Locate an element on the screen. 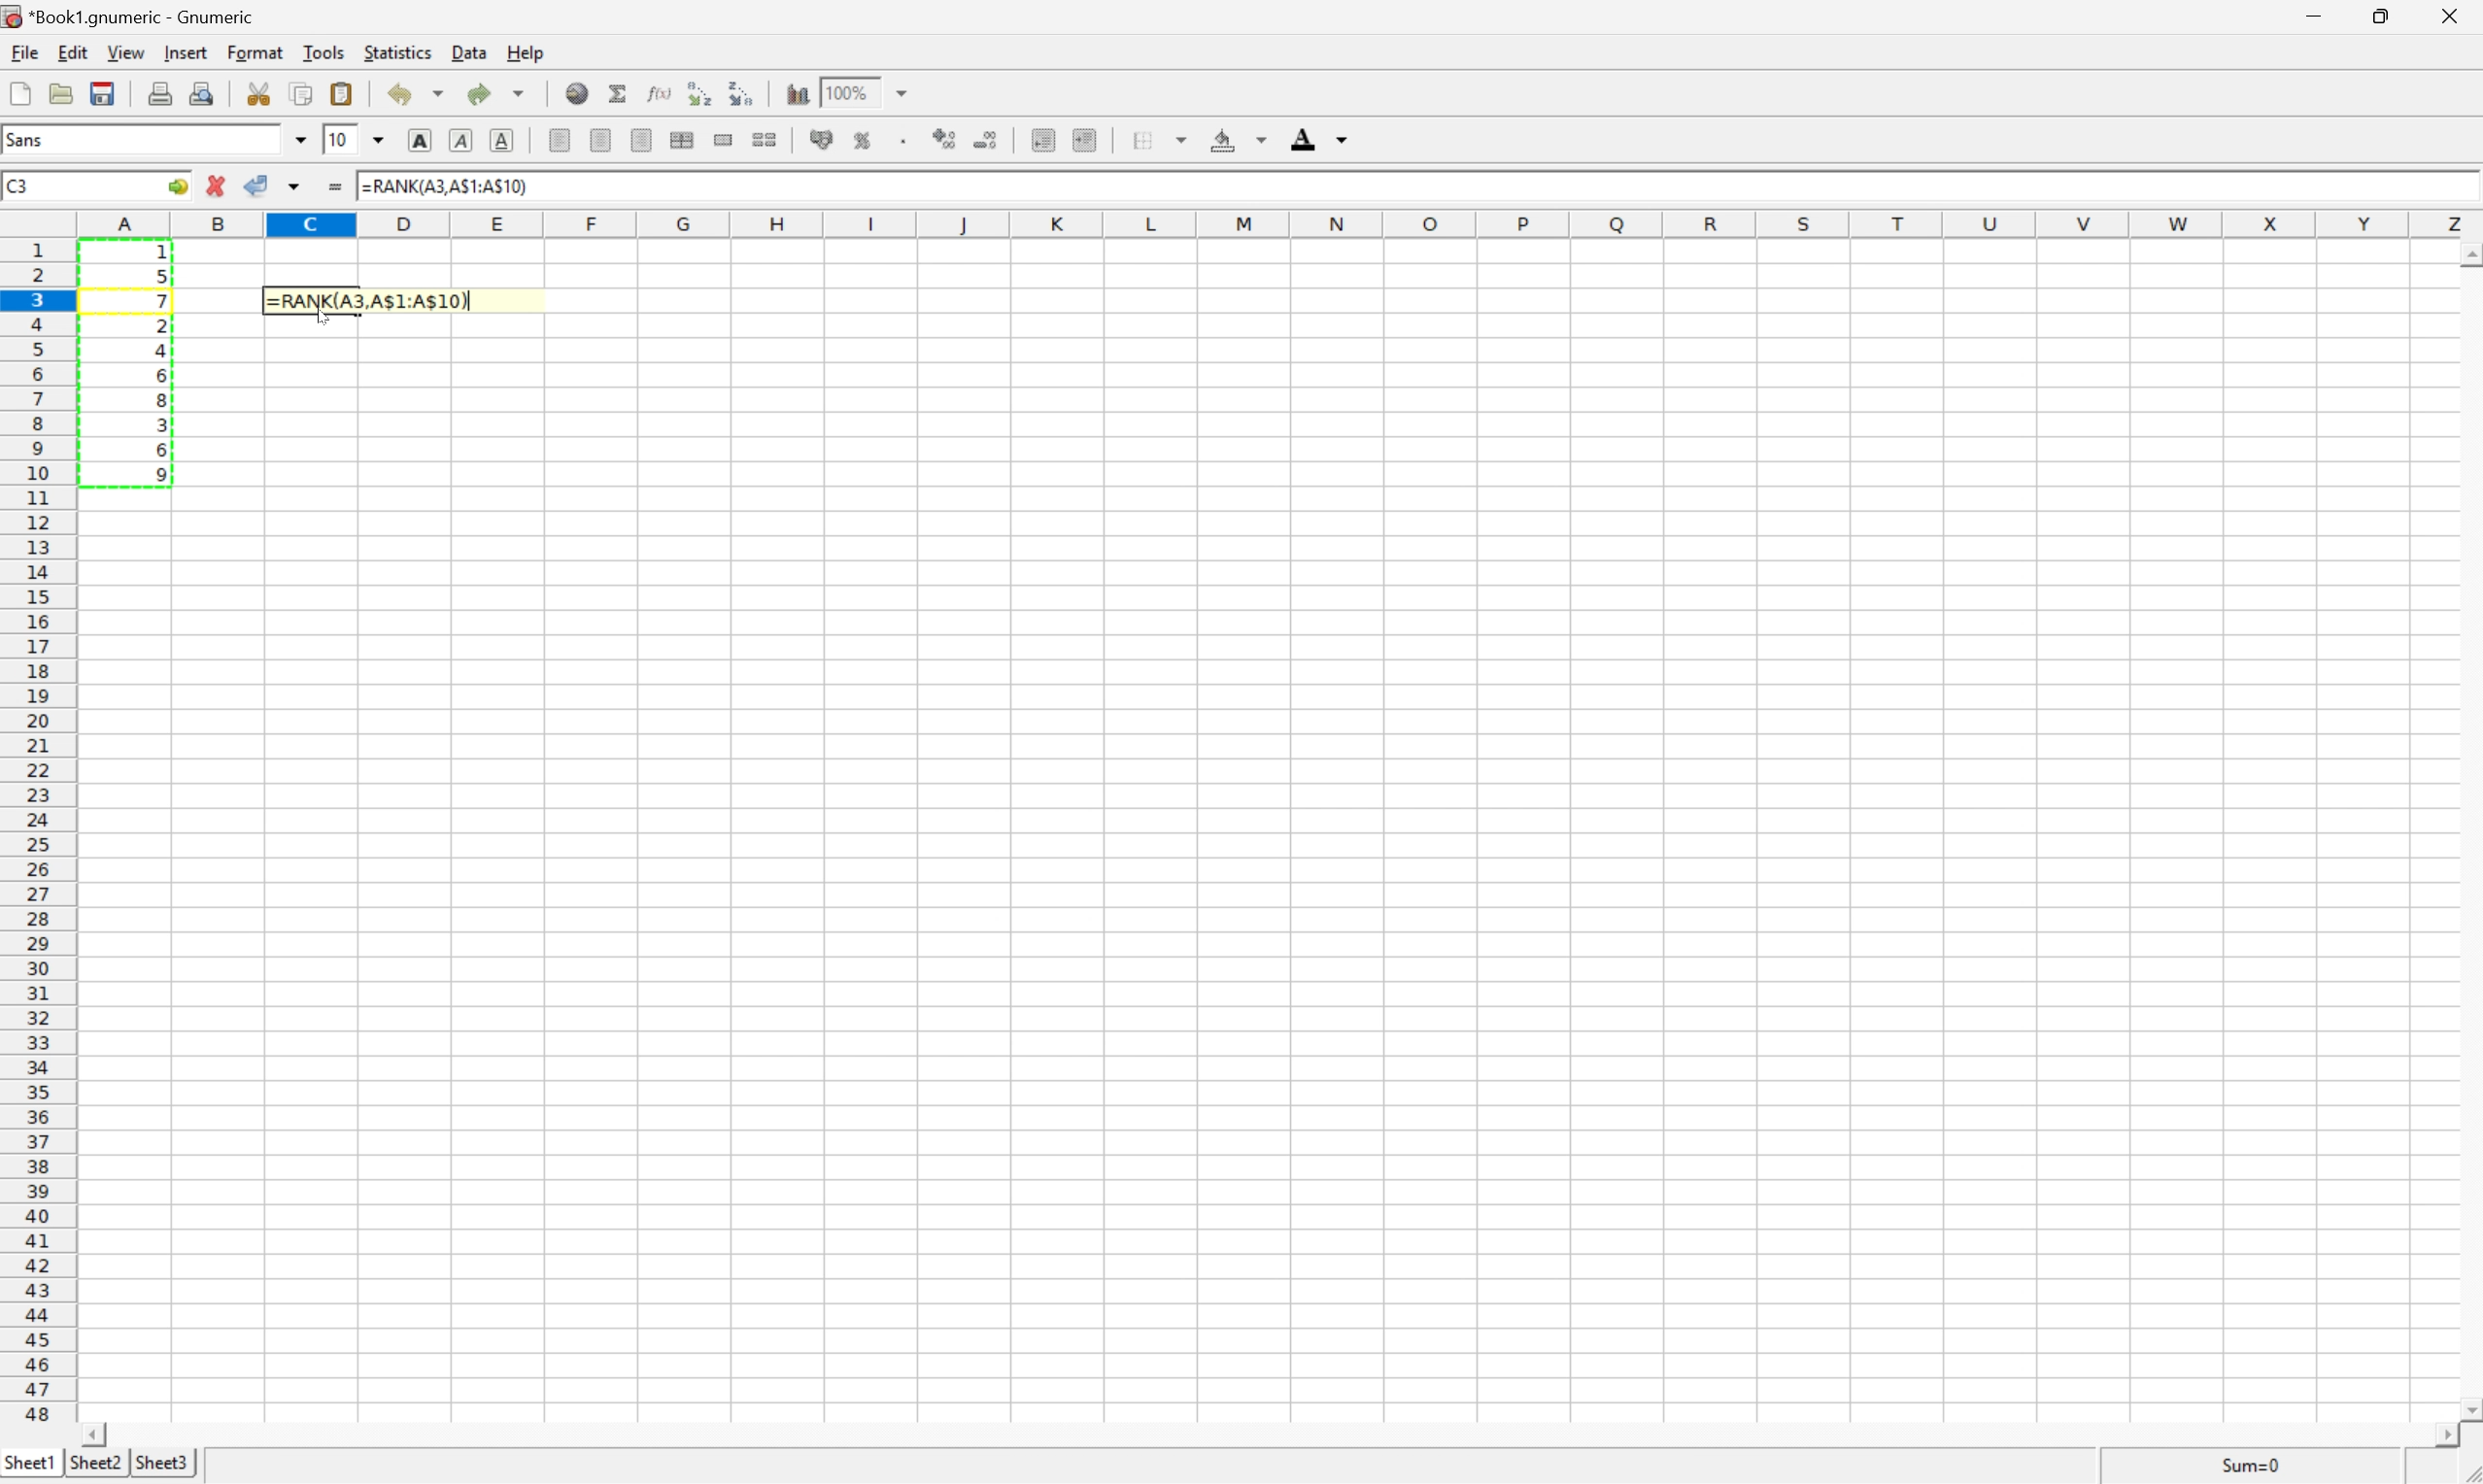 This screenshot has width=2483, height=1484. scroll left is located at coordinates (95, 1432).